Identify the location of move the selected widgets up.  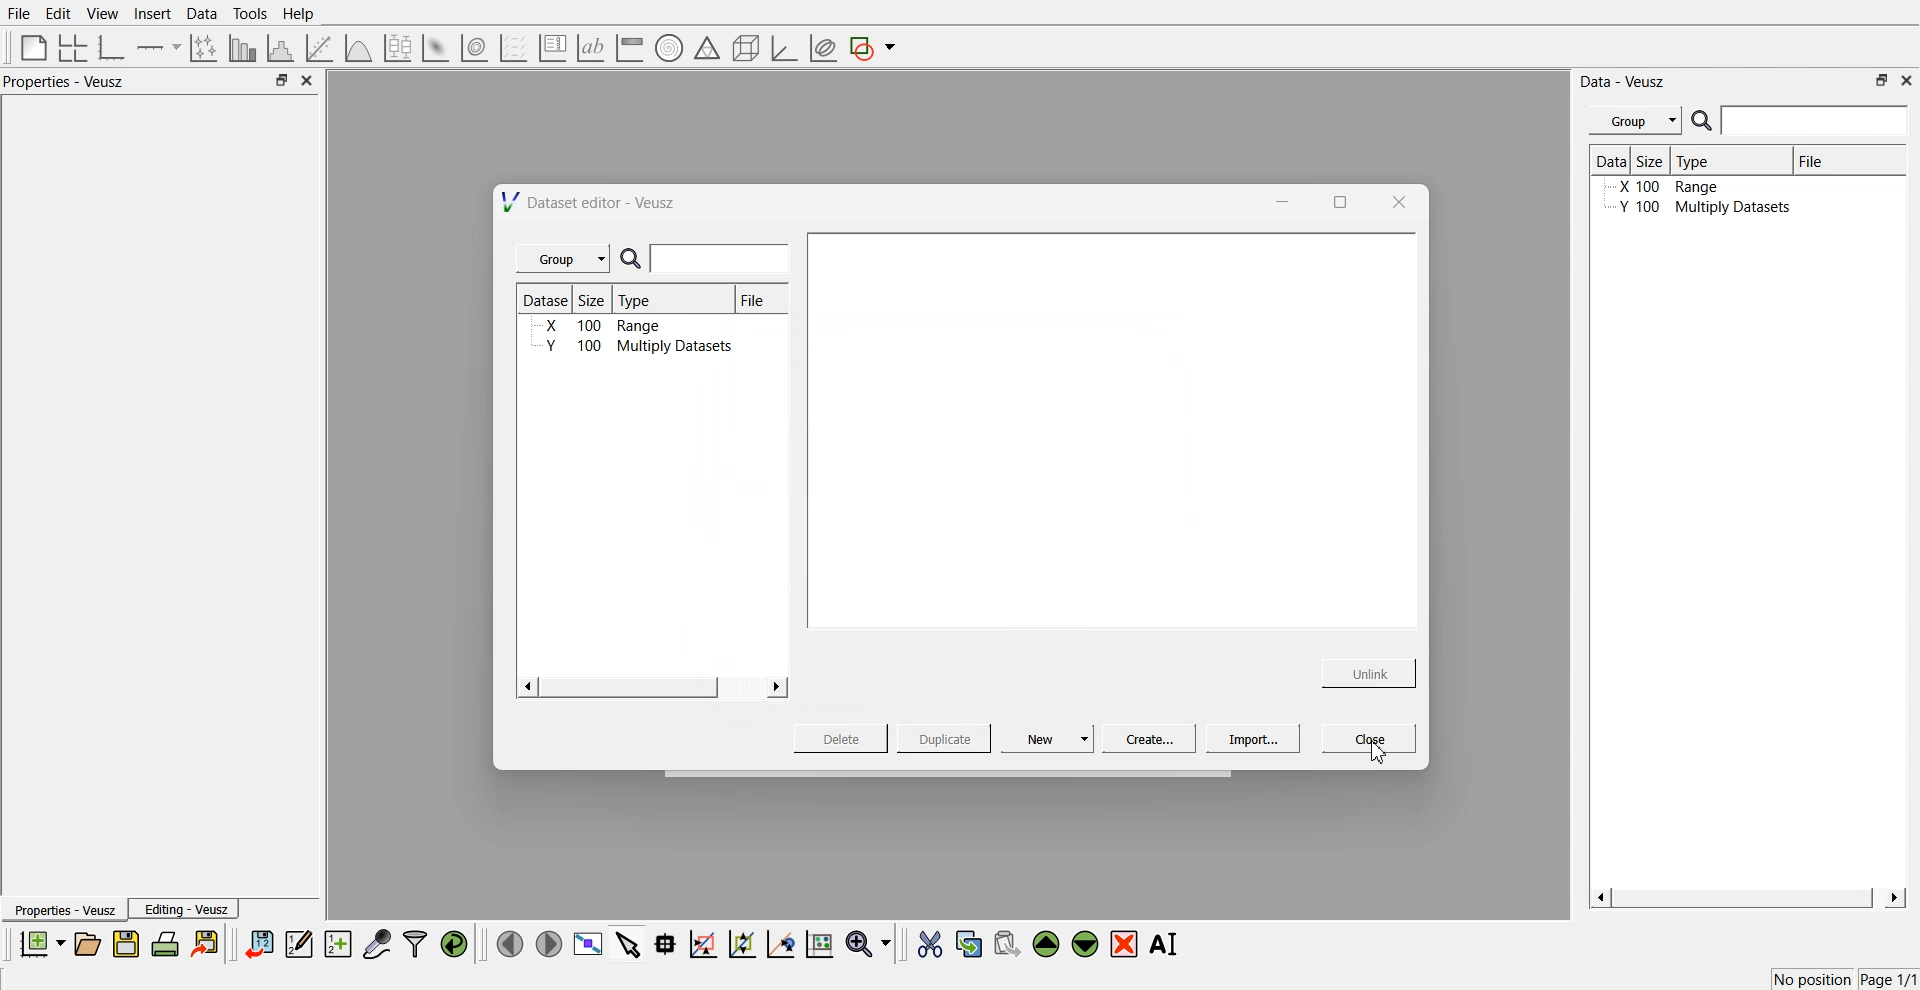
(1048, 945).